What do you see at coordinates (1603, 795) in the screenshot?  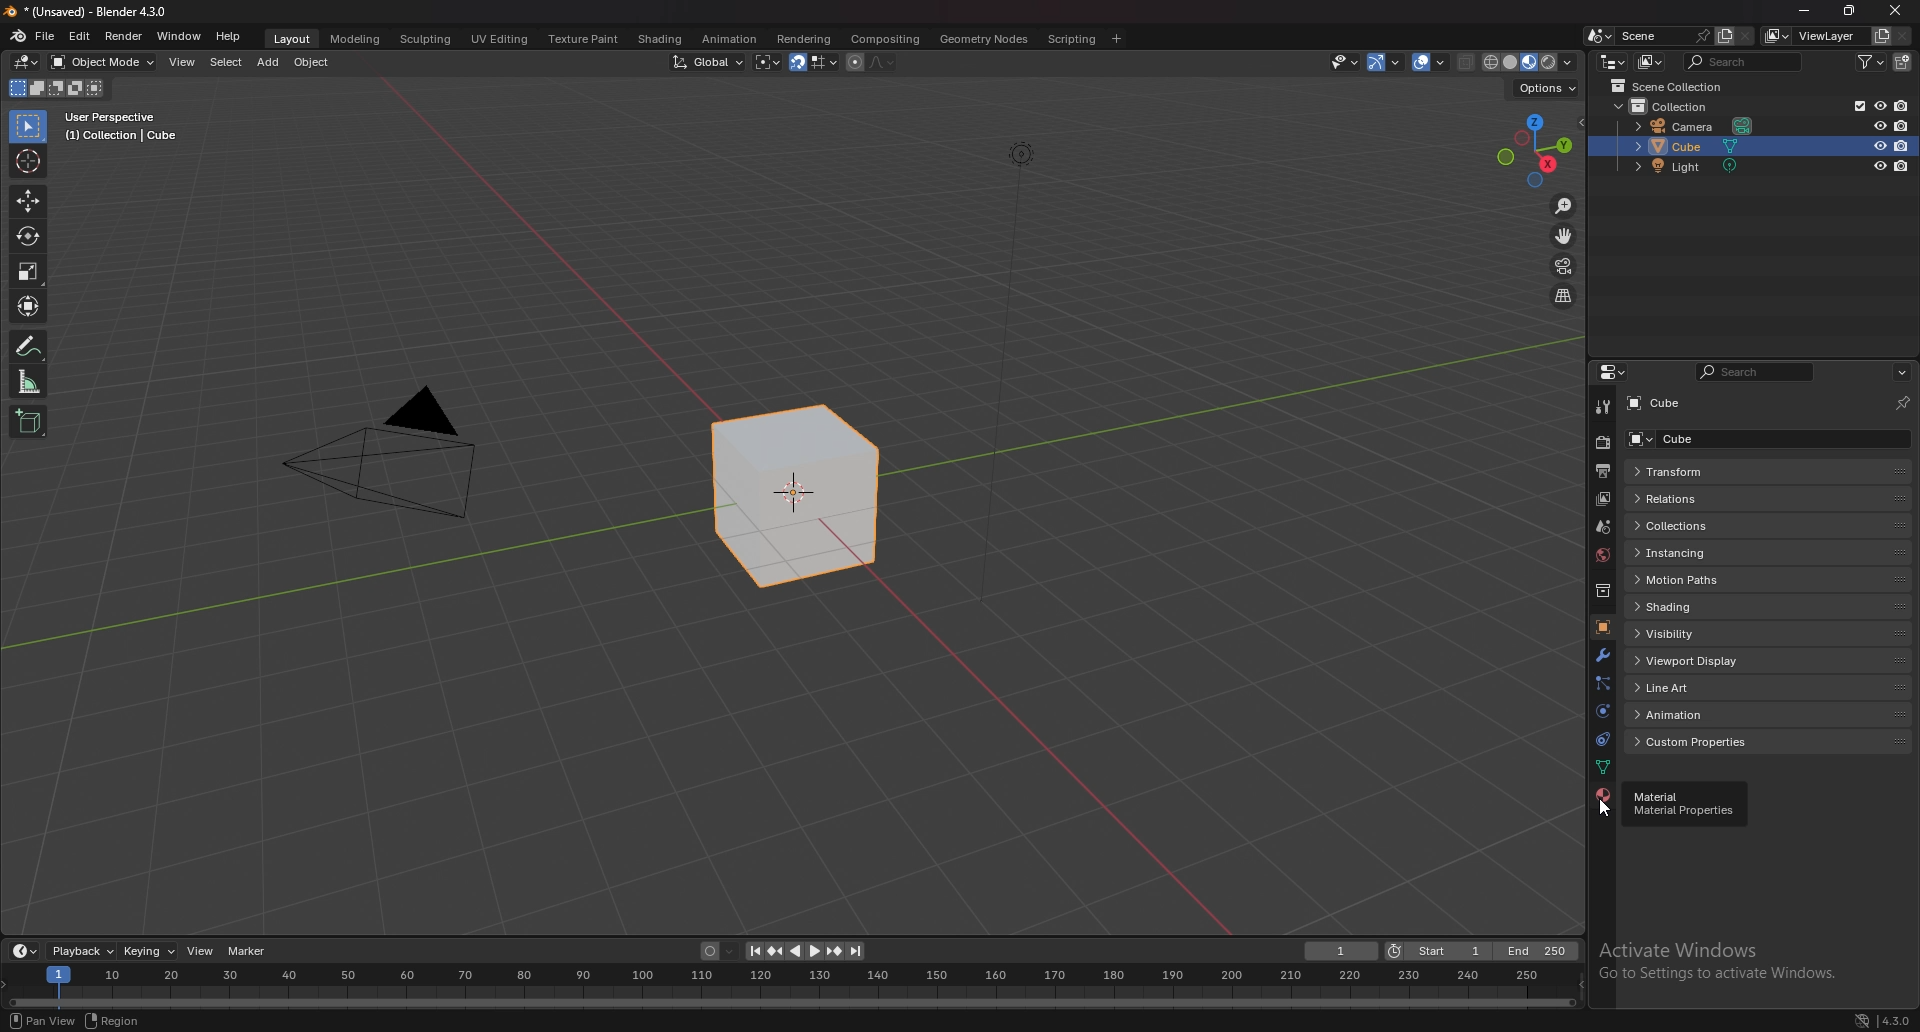 I see `material` at bounding box center [1603, 795].